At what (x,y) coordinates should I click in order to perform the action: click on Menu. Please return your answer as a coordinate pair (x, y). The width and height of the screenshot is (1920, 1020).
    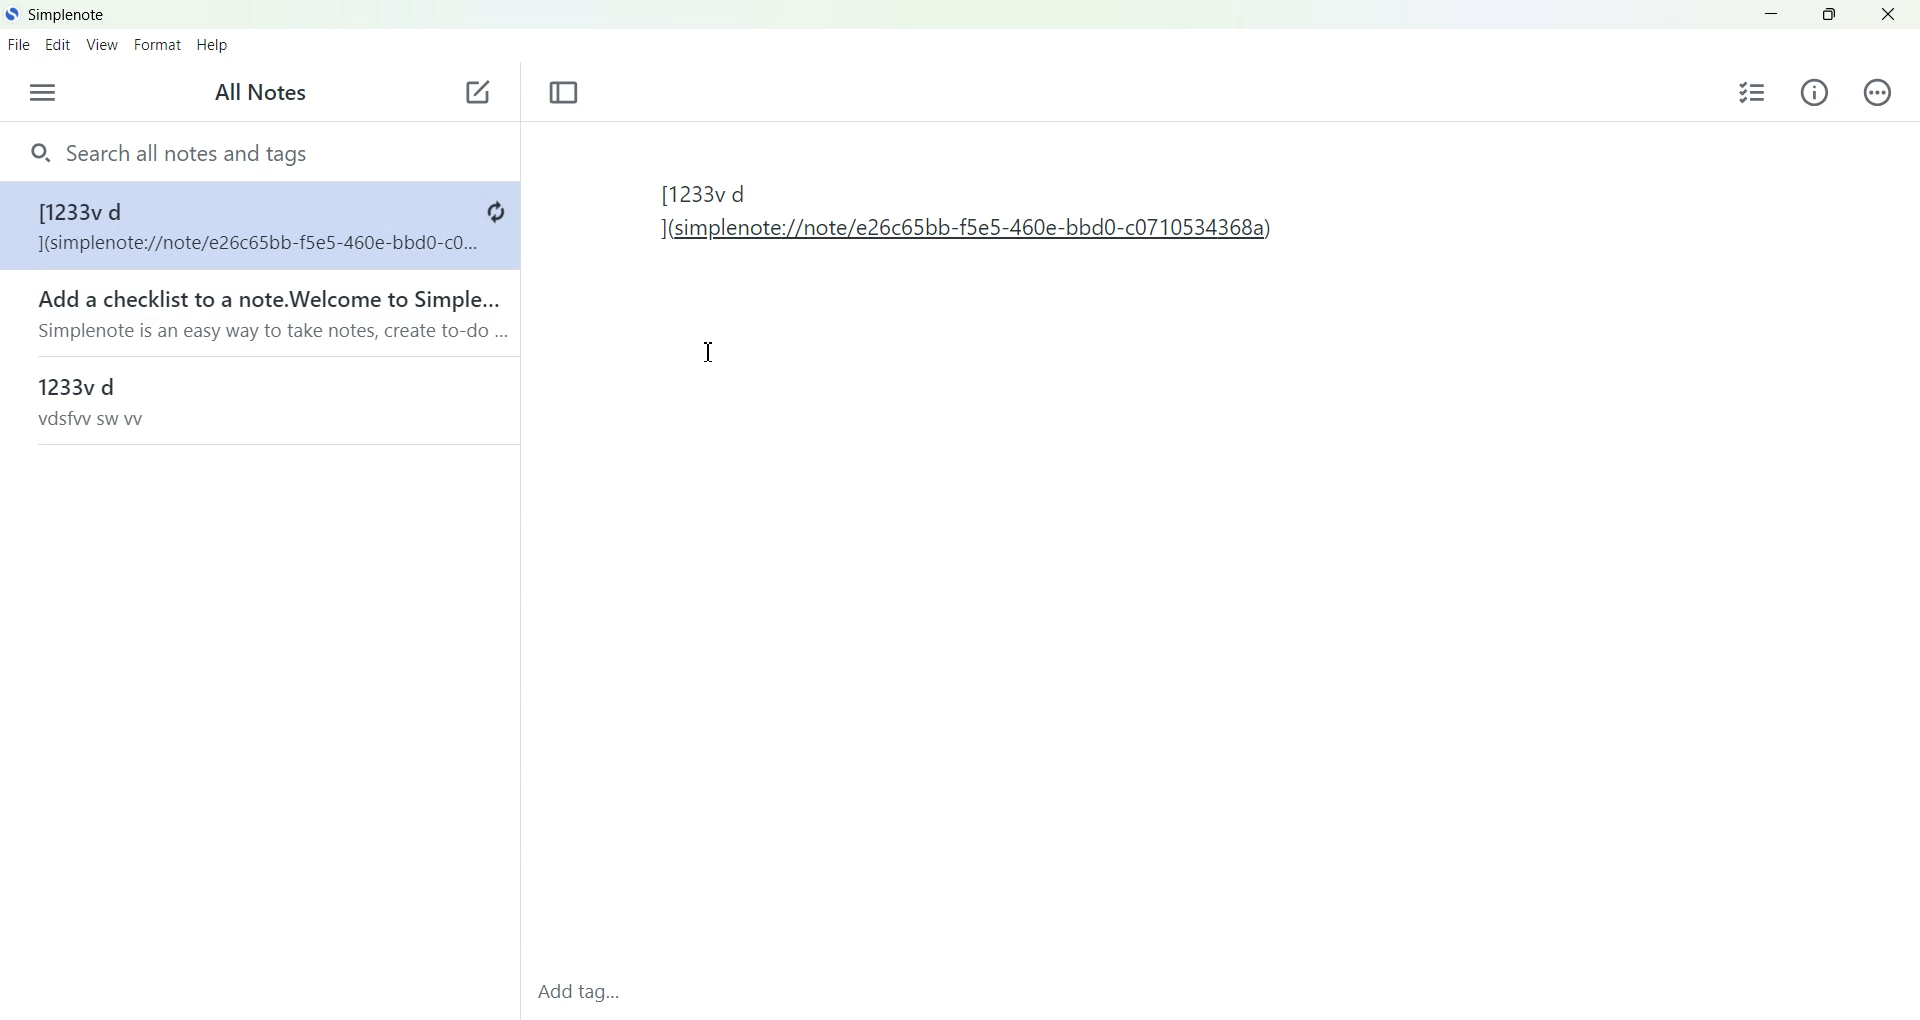
    Looking at the image, I should click on (42, 93).